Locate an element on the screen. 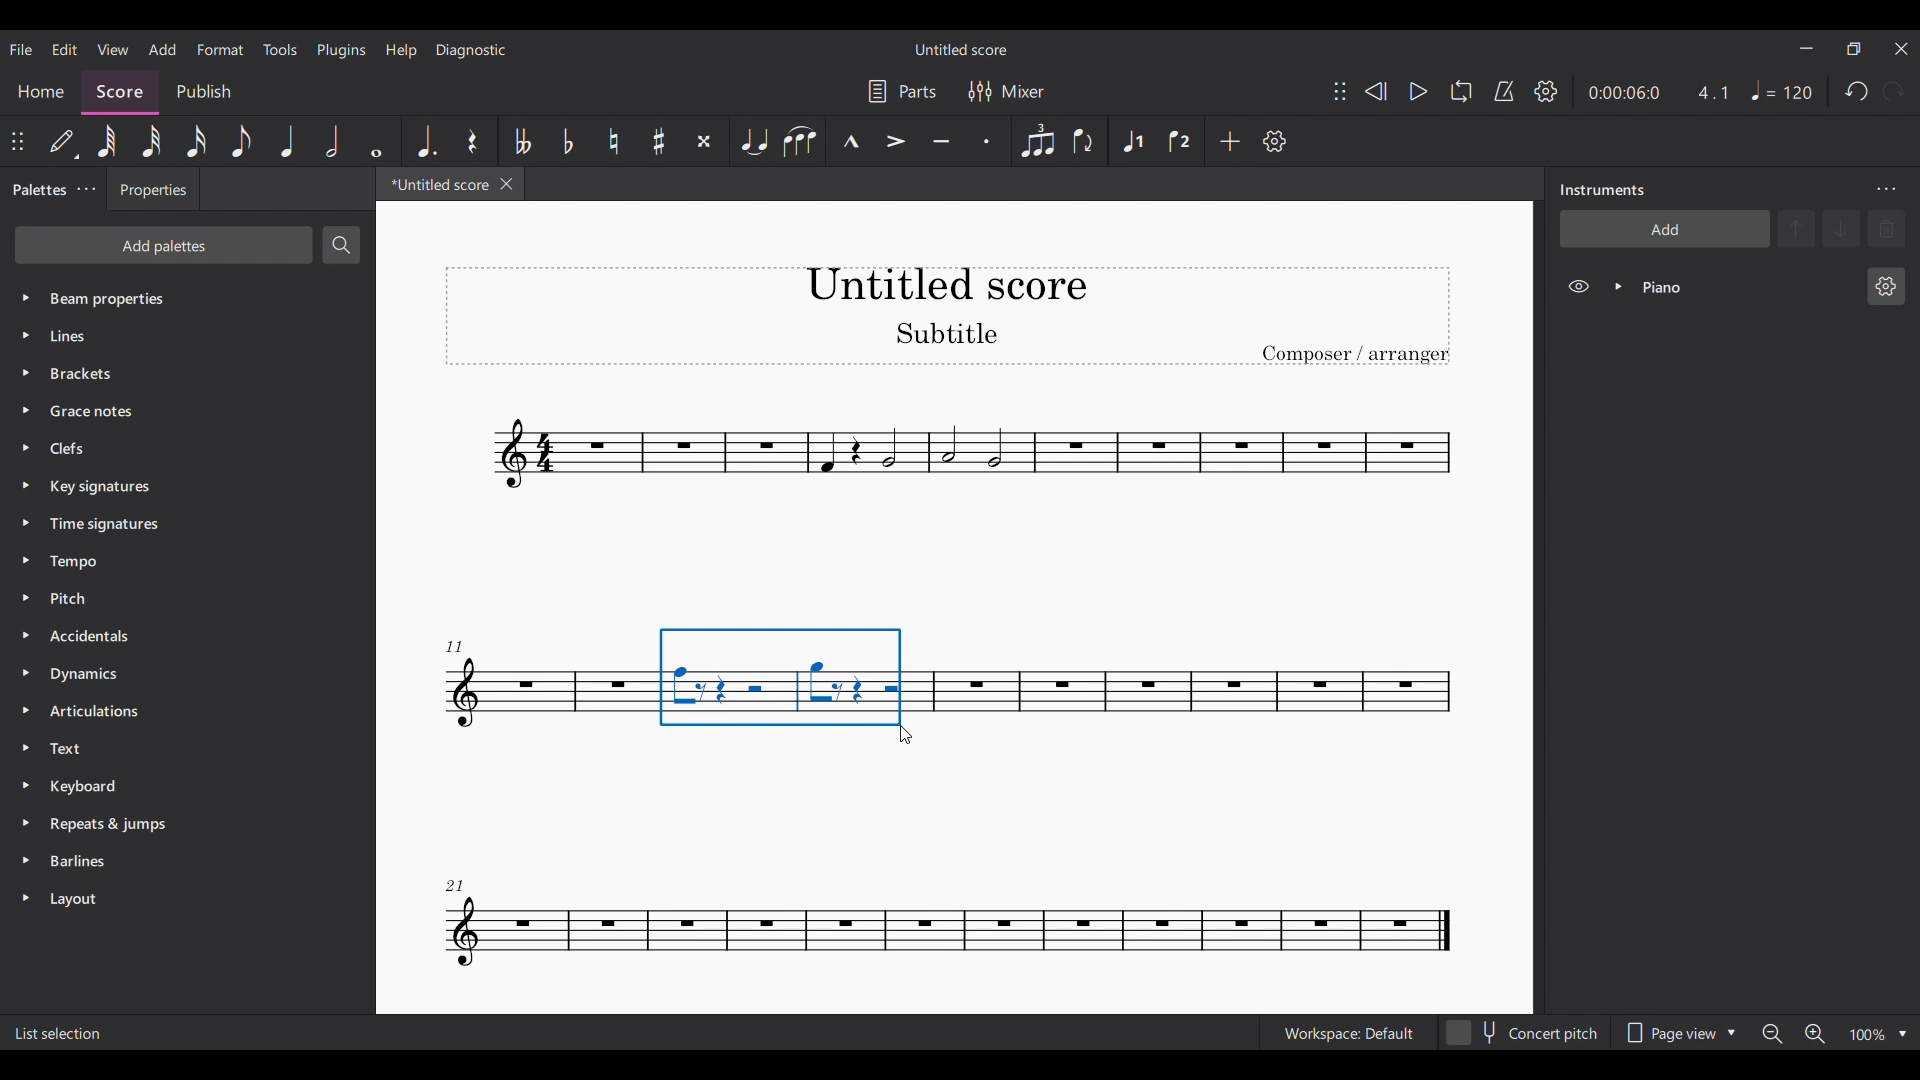  Layout is located at coordinates (172, 899).